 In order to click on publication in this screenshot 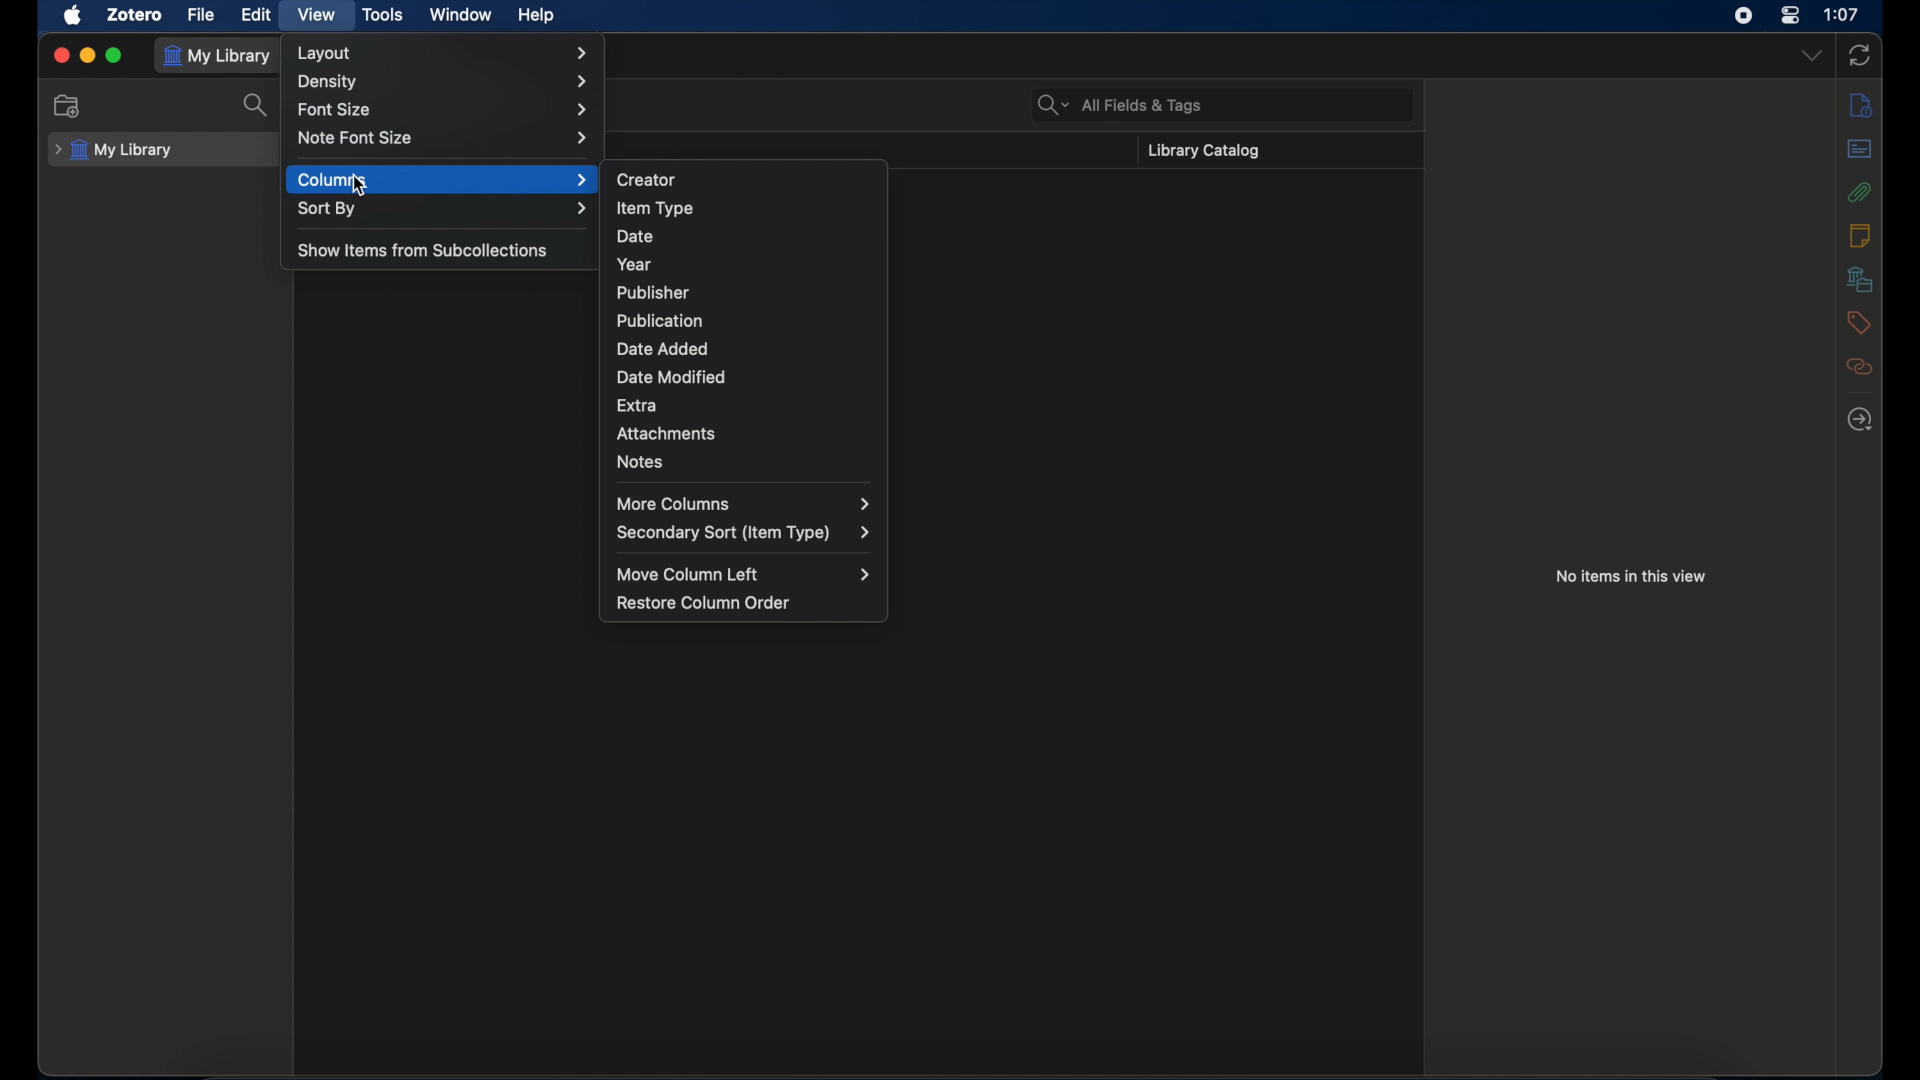, I will do `click(659, 320)`.